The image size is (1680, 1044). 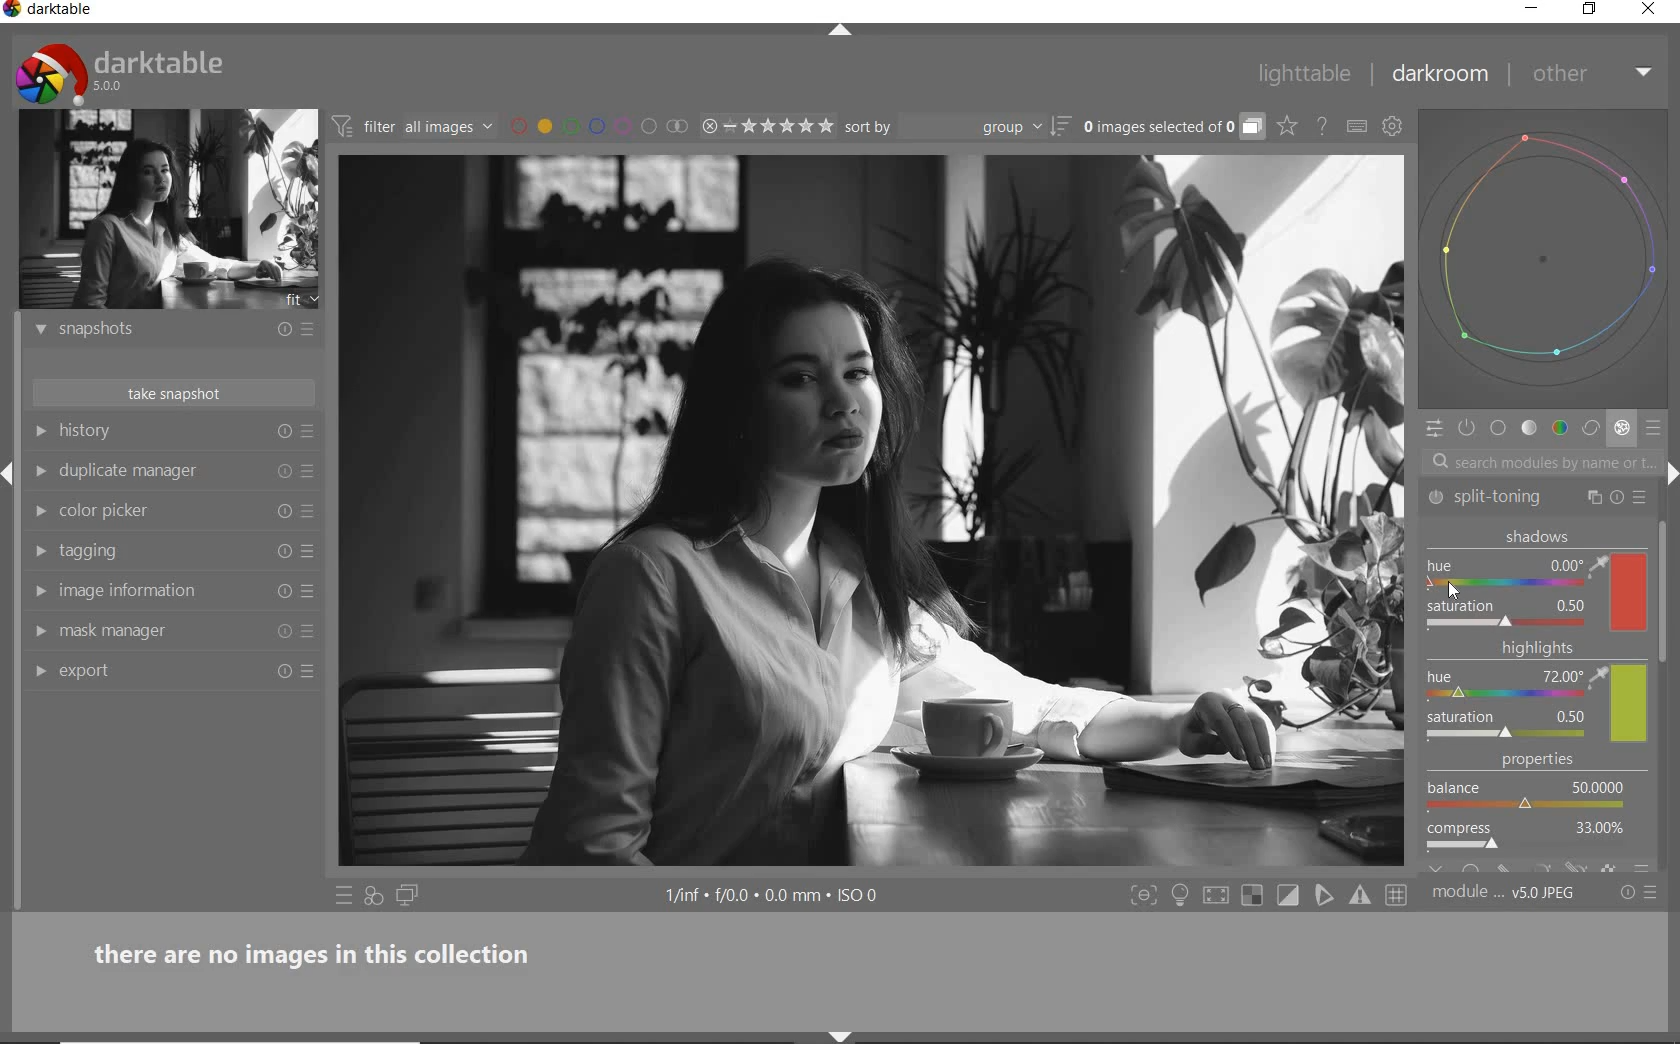 I want to click on filter by images color label, so click(x=598, y=126).